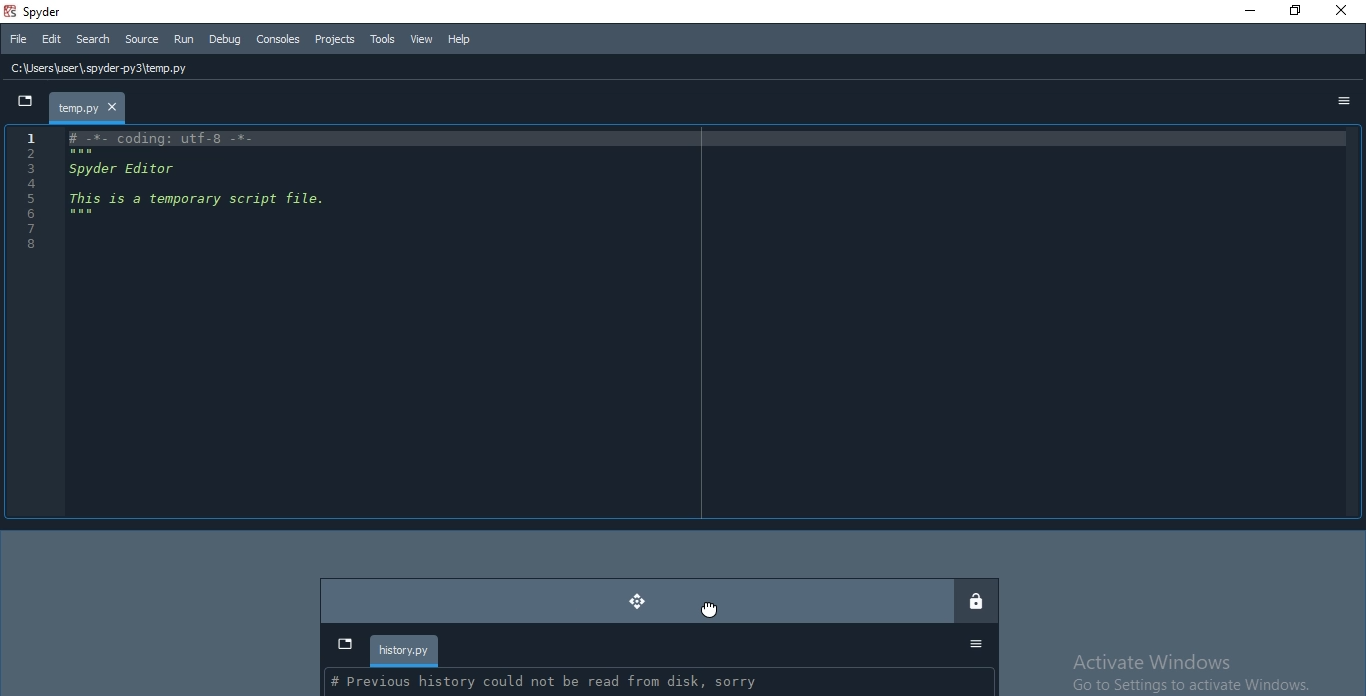 The height and width of the screenshot is (696, 1366). Describe the element at coordinates (691, 318) in the screenshot. I see `IDE` at that location.